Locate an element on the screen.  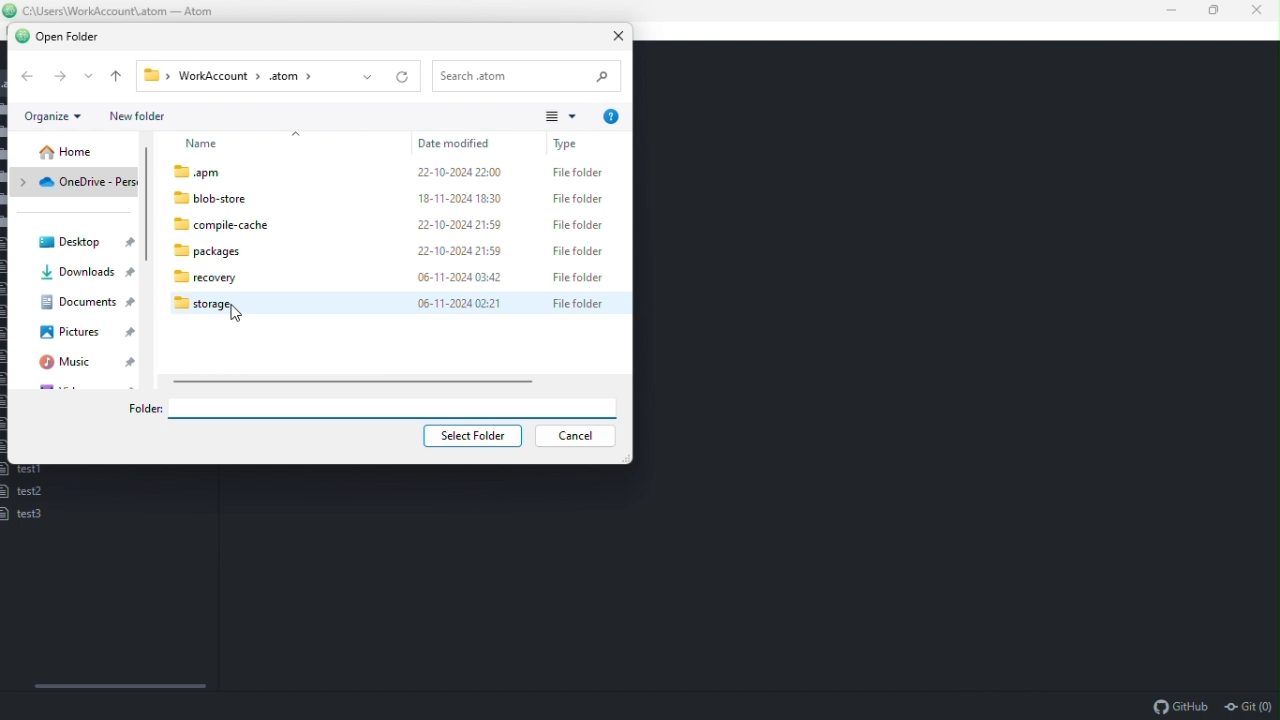
select folder is located at coordinates (474, 437).